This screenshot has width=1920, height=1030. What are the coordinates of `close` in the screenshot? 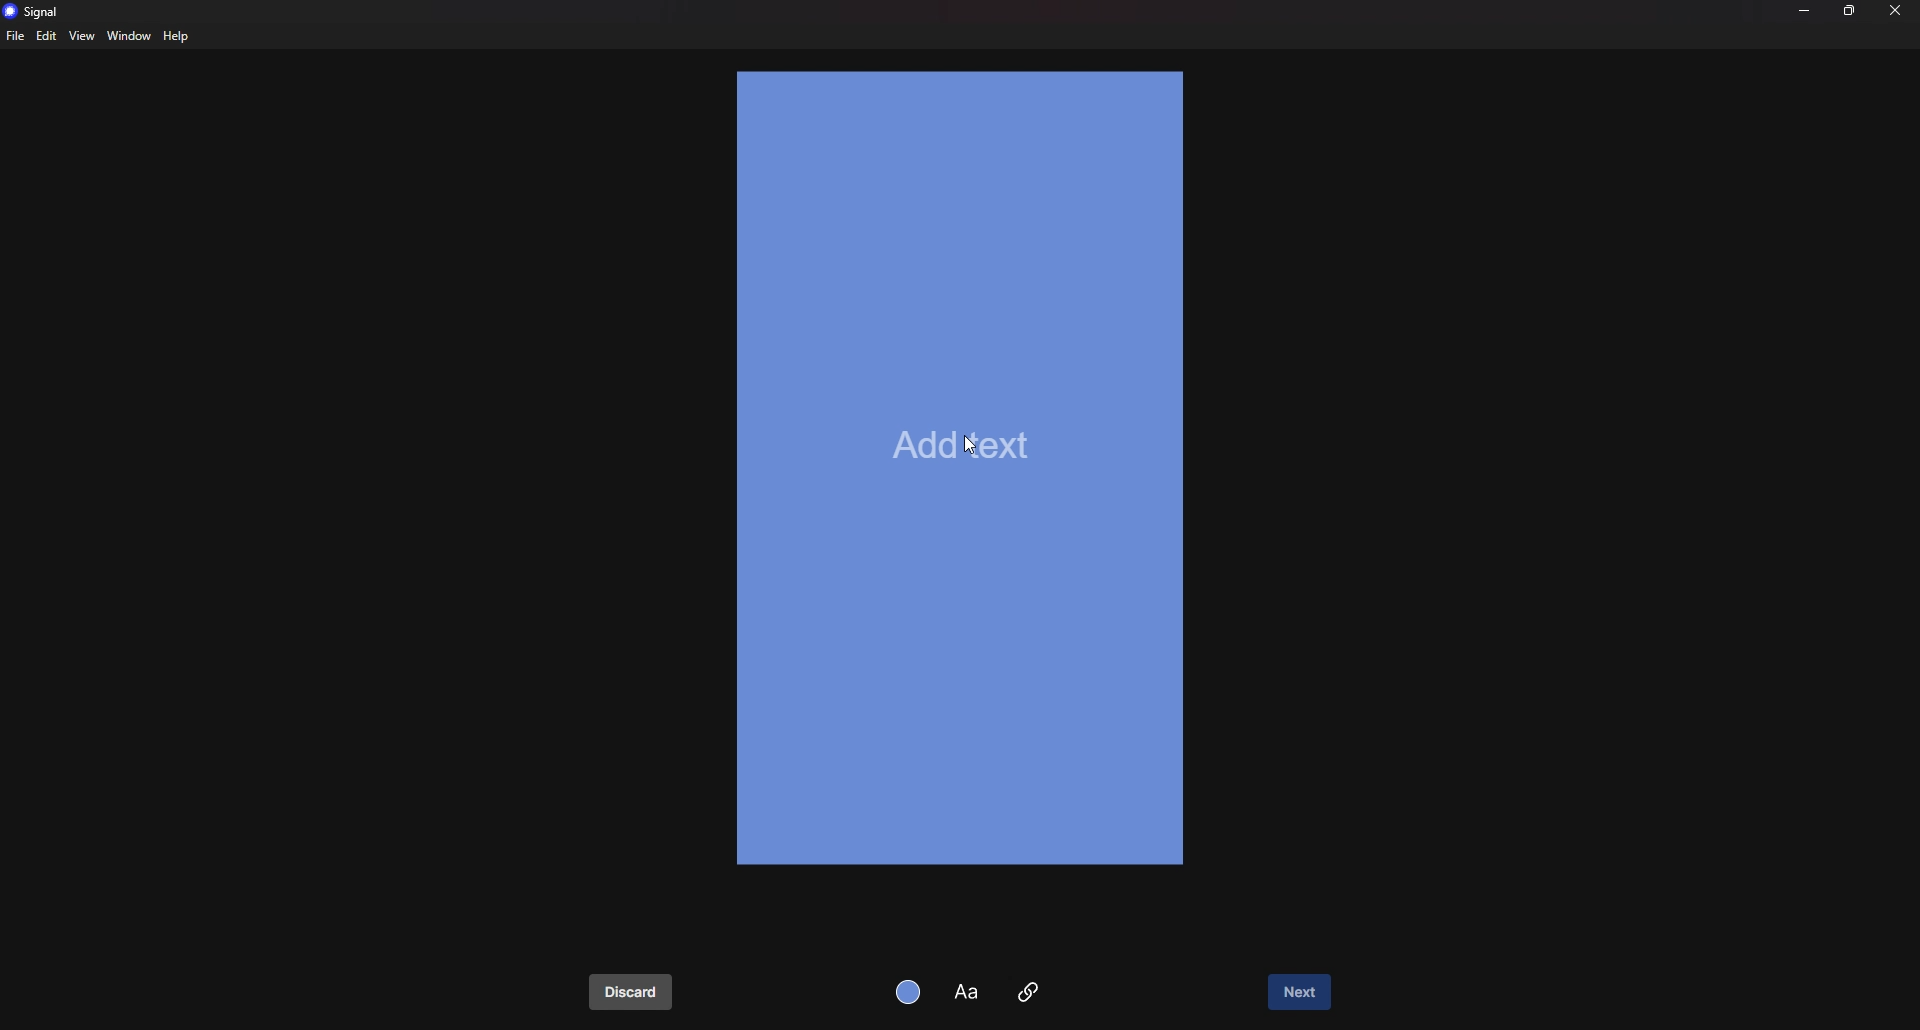 It's located at (1896, 10).